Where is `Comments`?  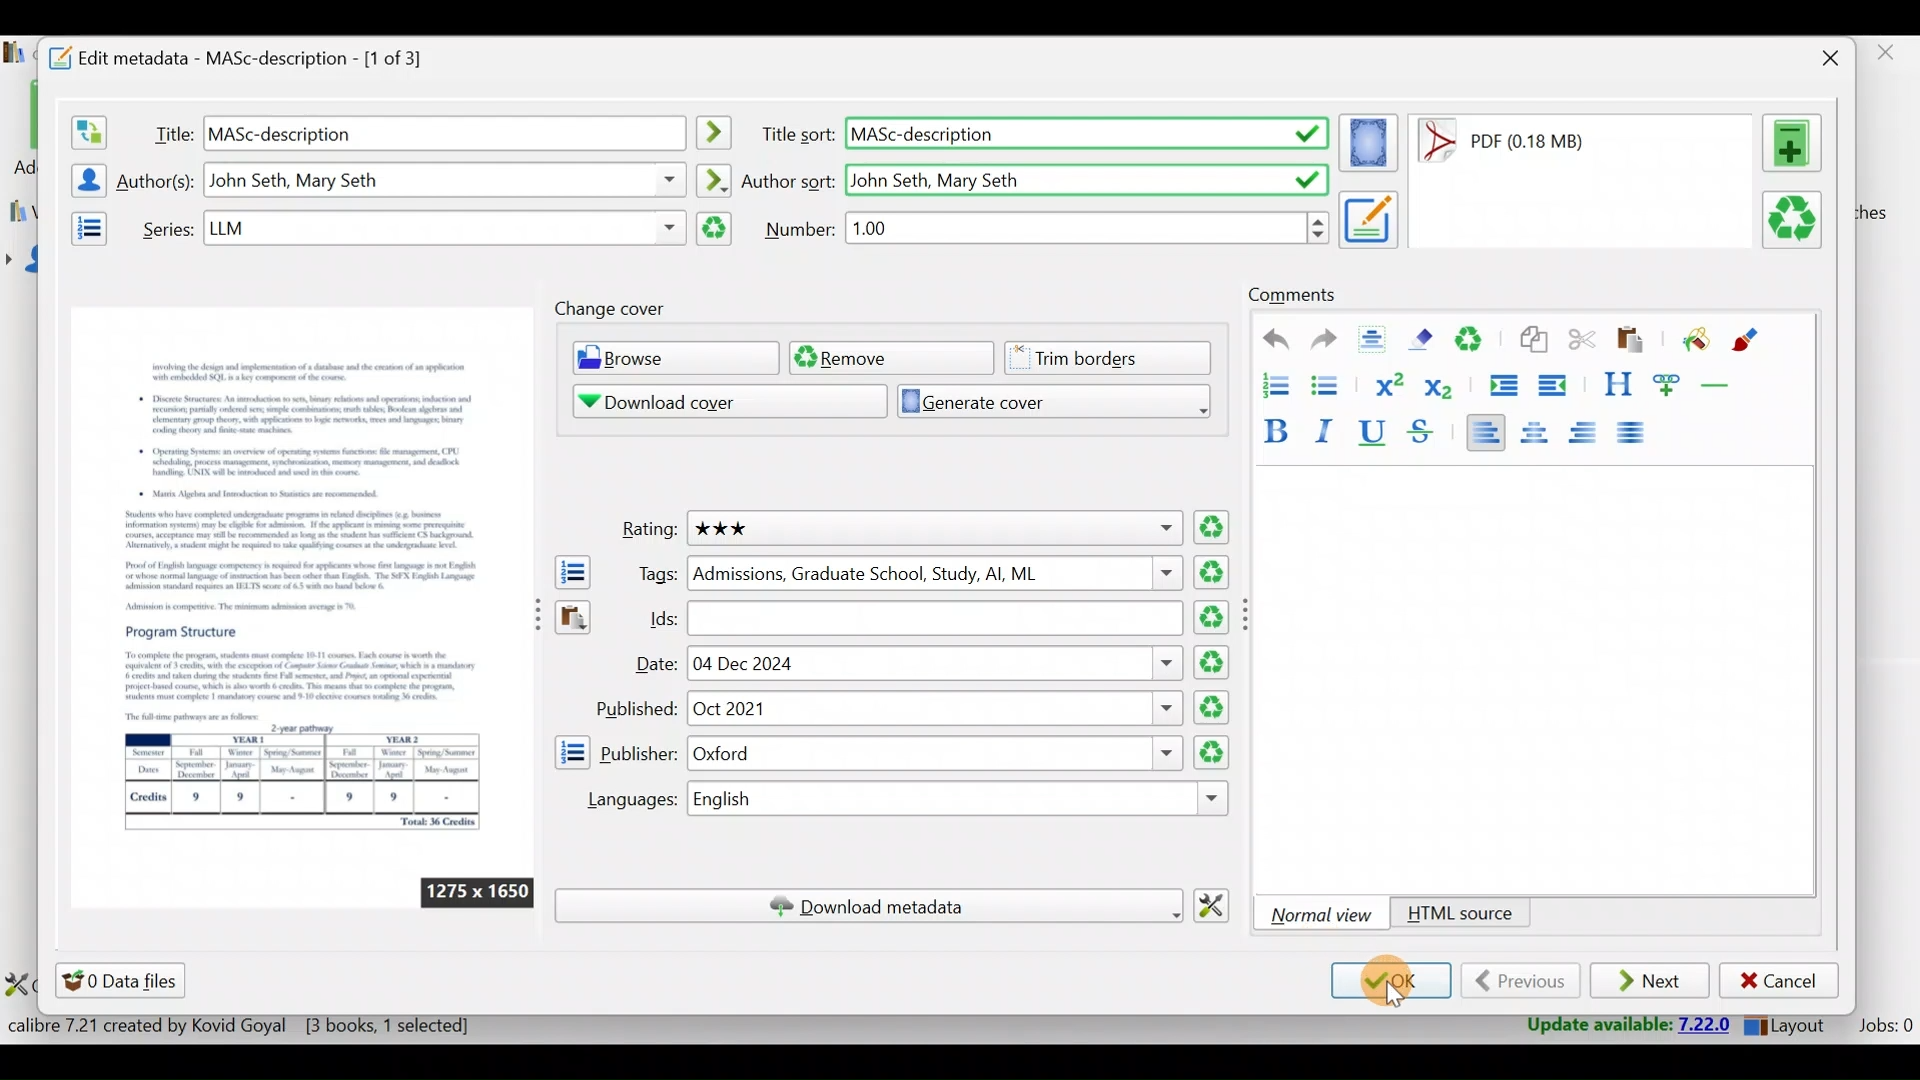
Comments is located at coordinates (1292, 296).